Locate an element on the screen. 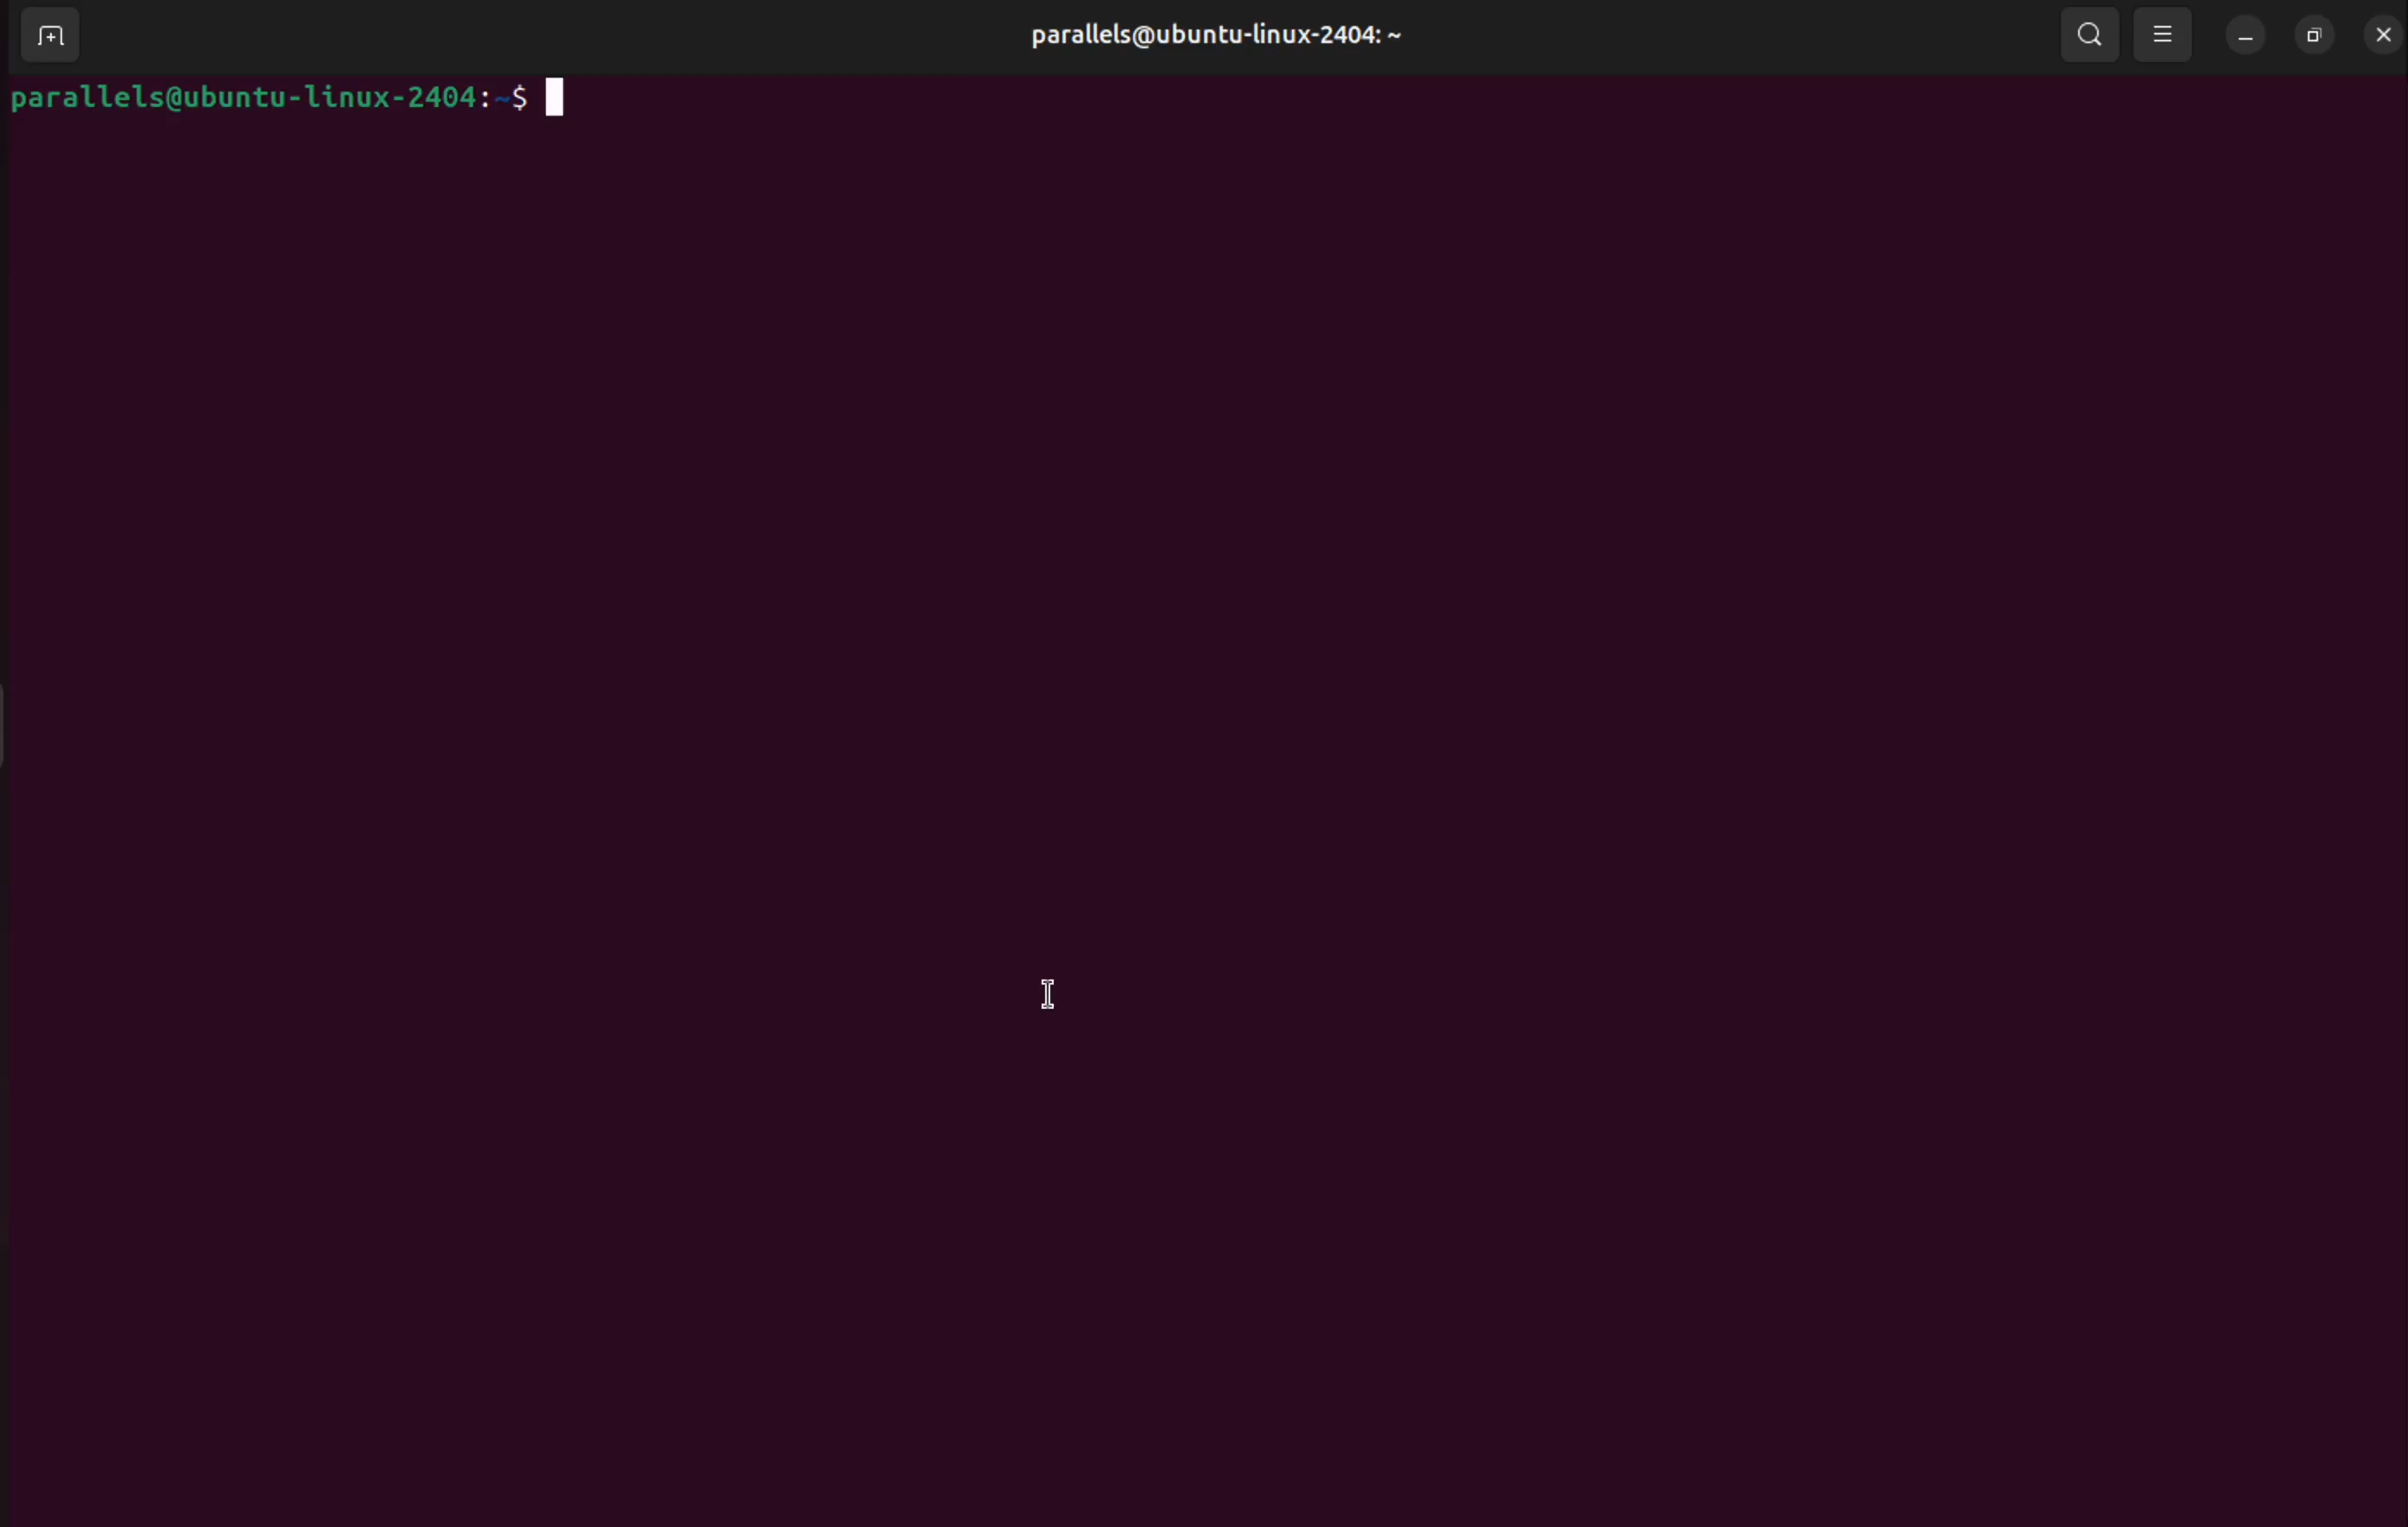 The width and height of the screenshot is (2408, 1527). close is located at coordinates (2381, 34).